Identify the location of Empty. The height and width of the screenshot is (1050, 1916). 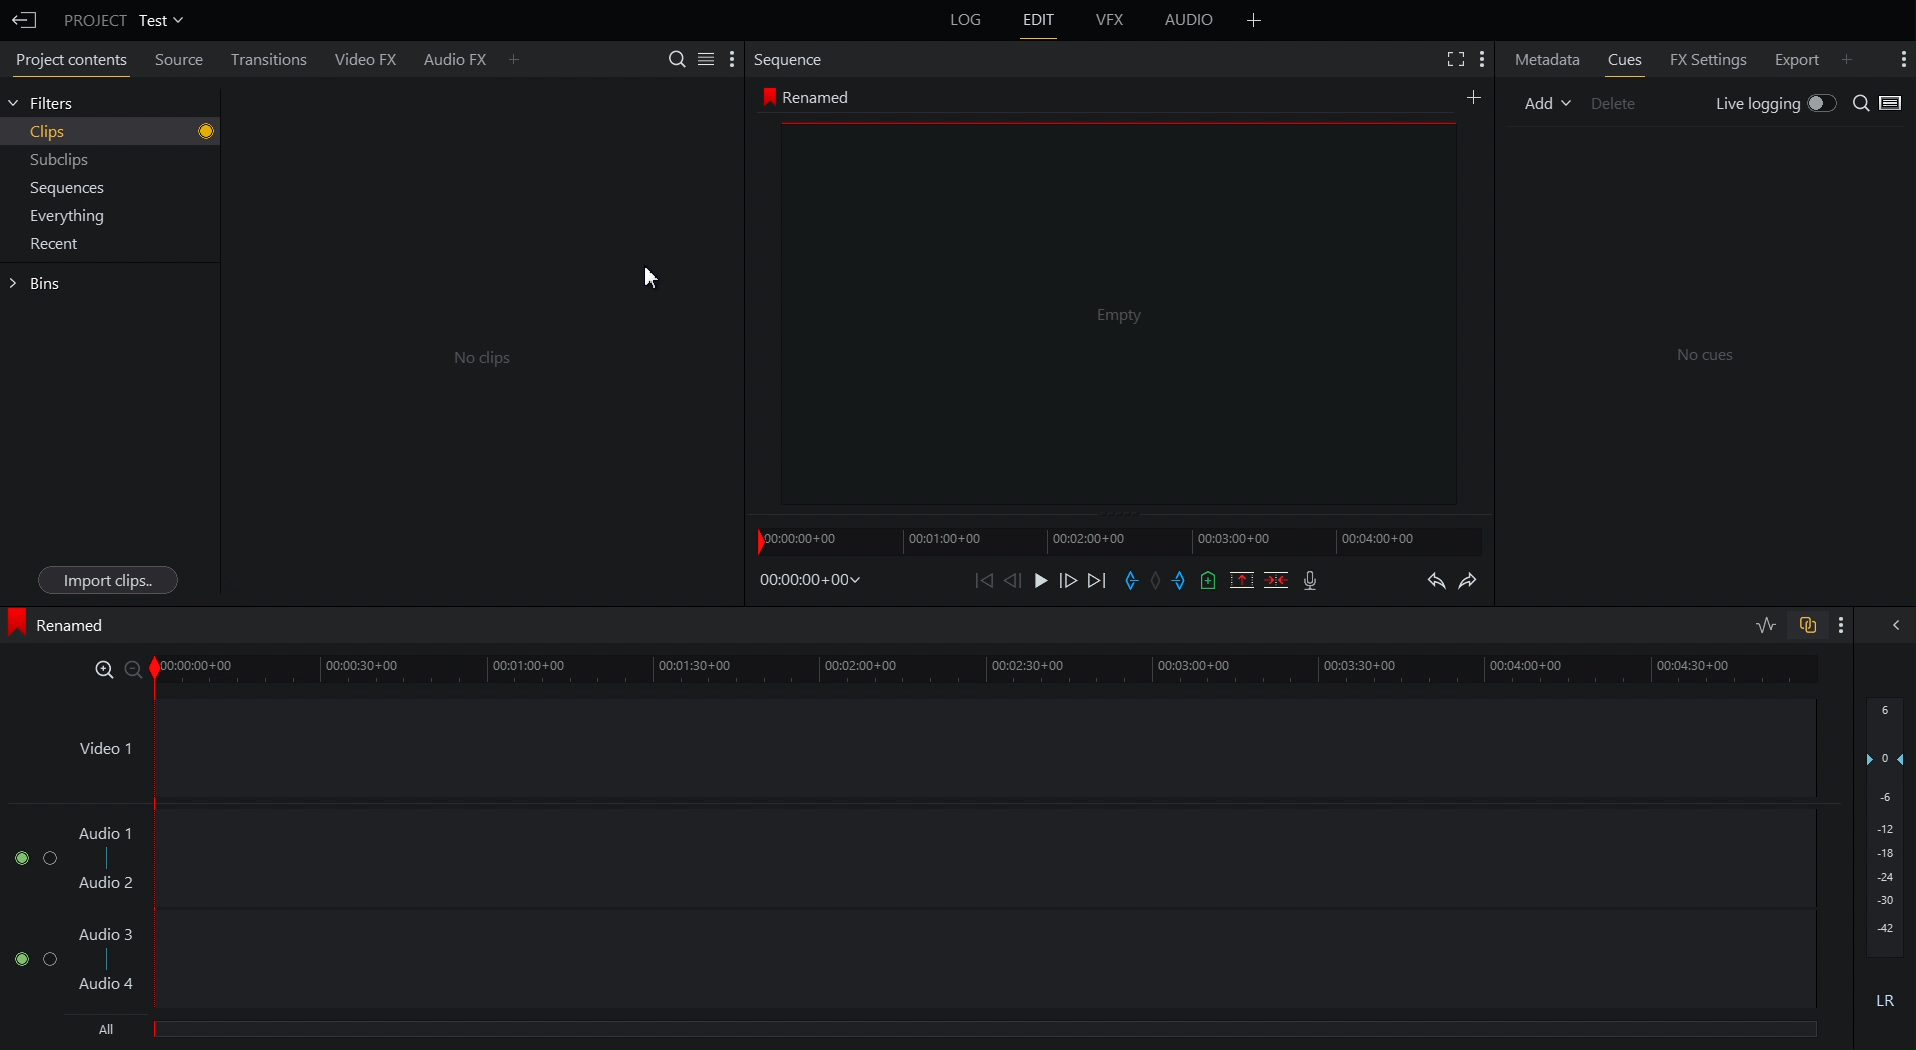
(1116, 315).